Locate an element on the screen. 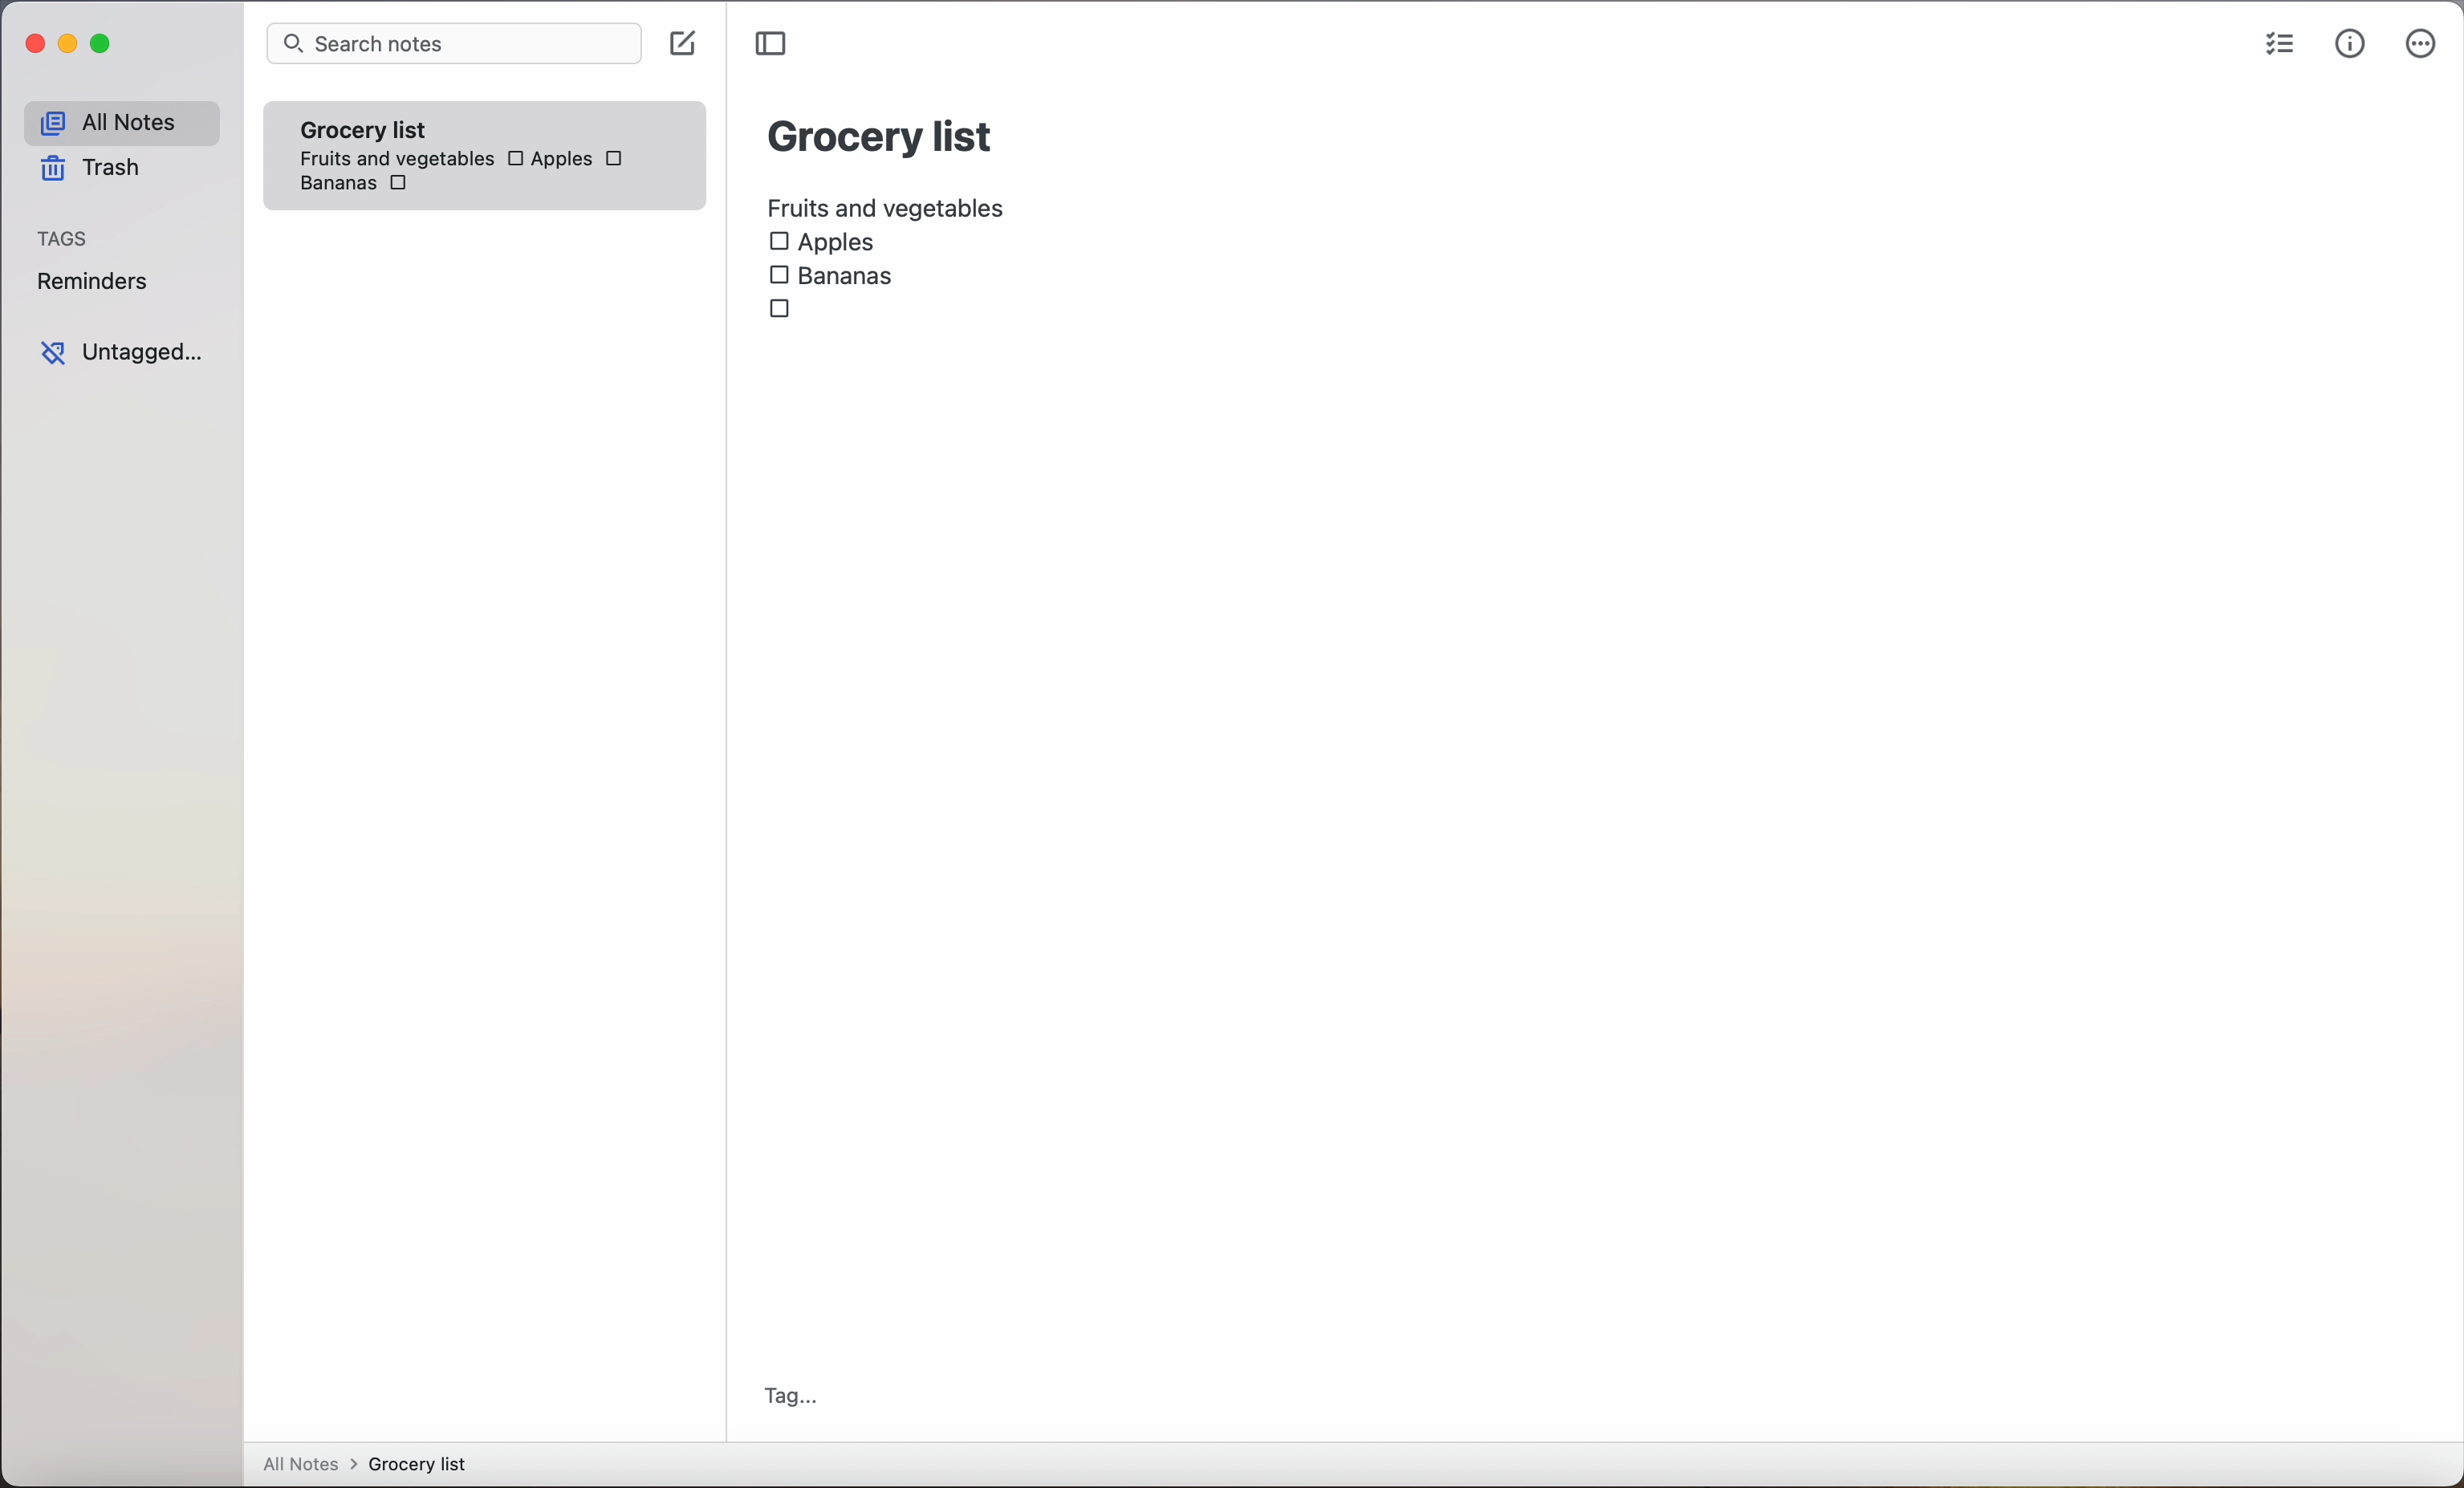 This screenshot has width=2464, height=1488. click on create note is located at coordinates (687, 45).